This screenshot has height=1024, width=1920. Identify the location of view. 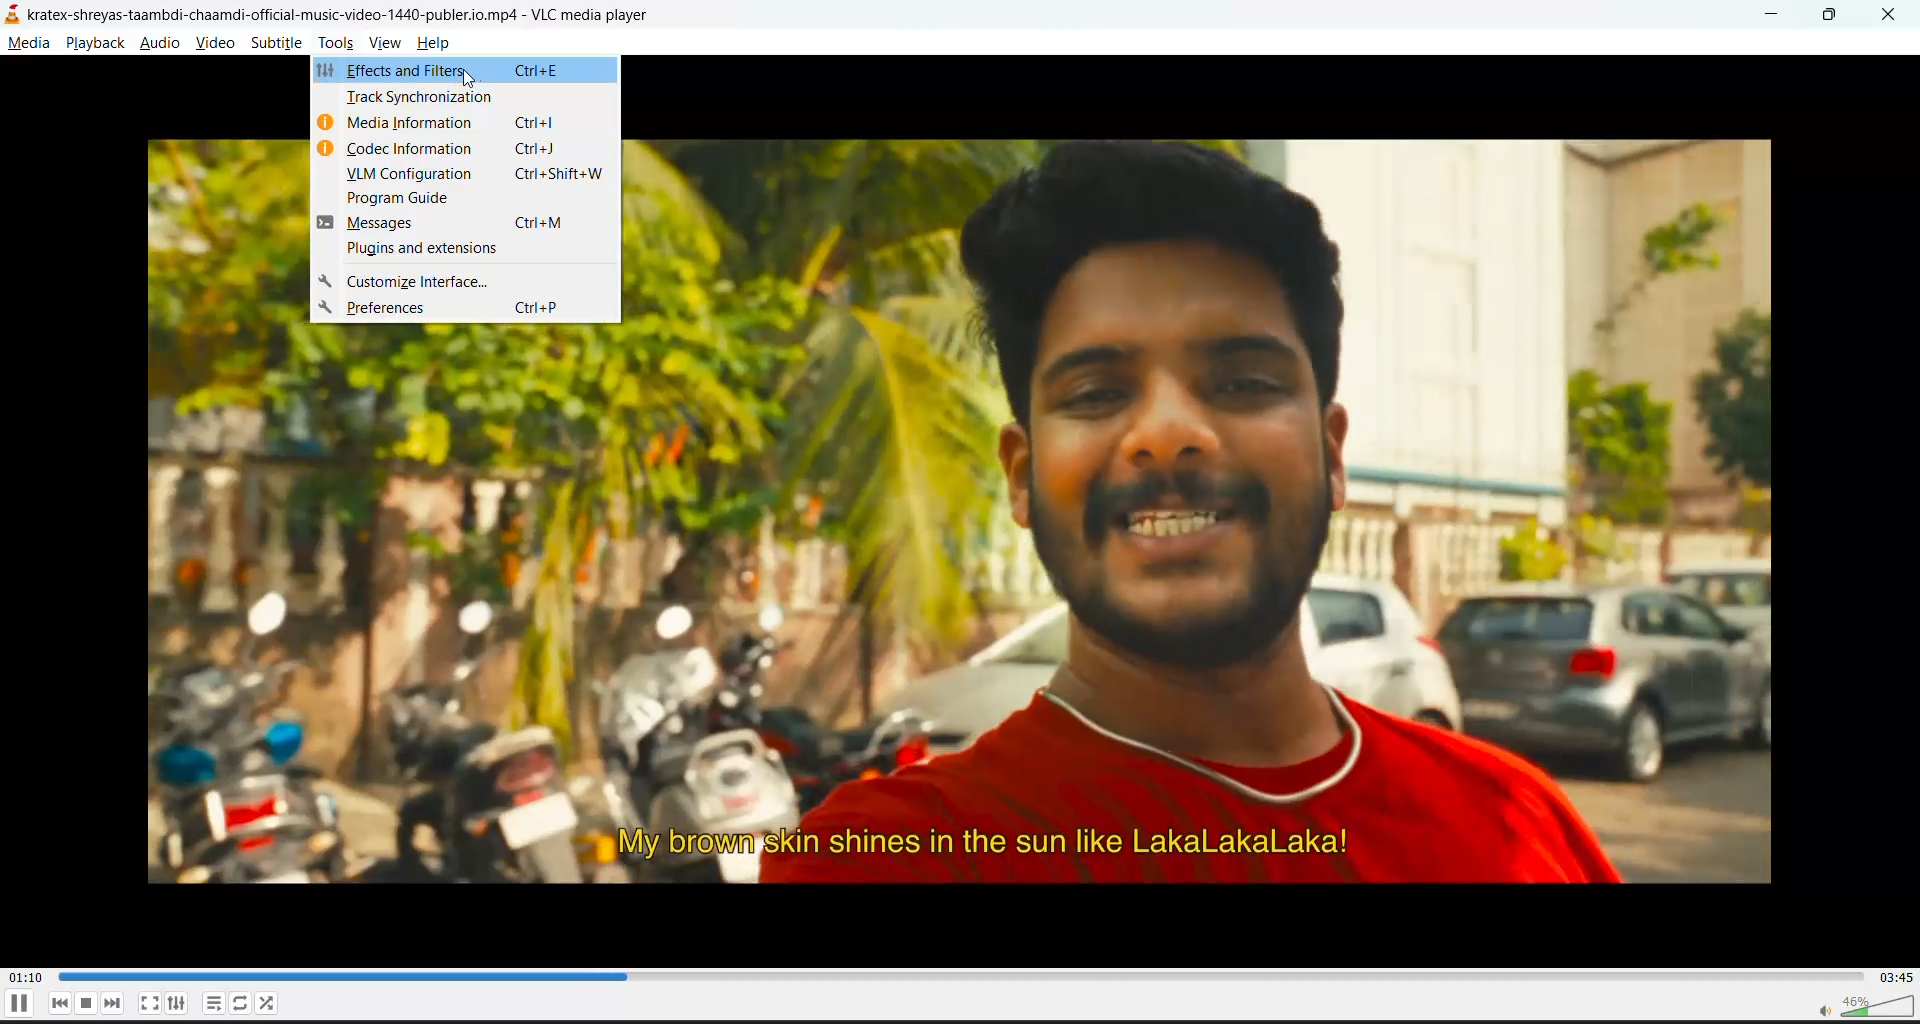
(387, 45).